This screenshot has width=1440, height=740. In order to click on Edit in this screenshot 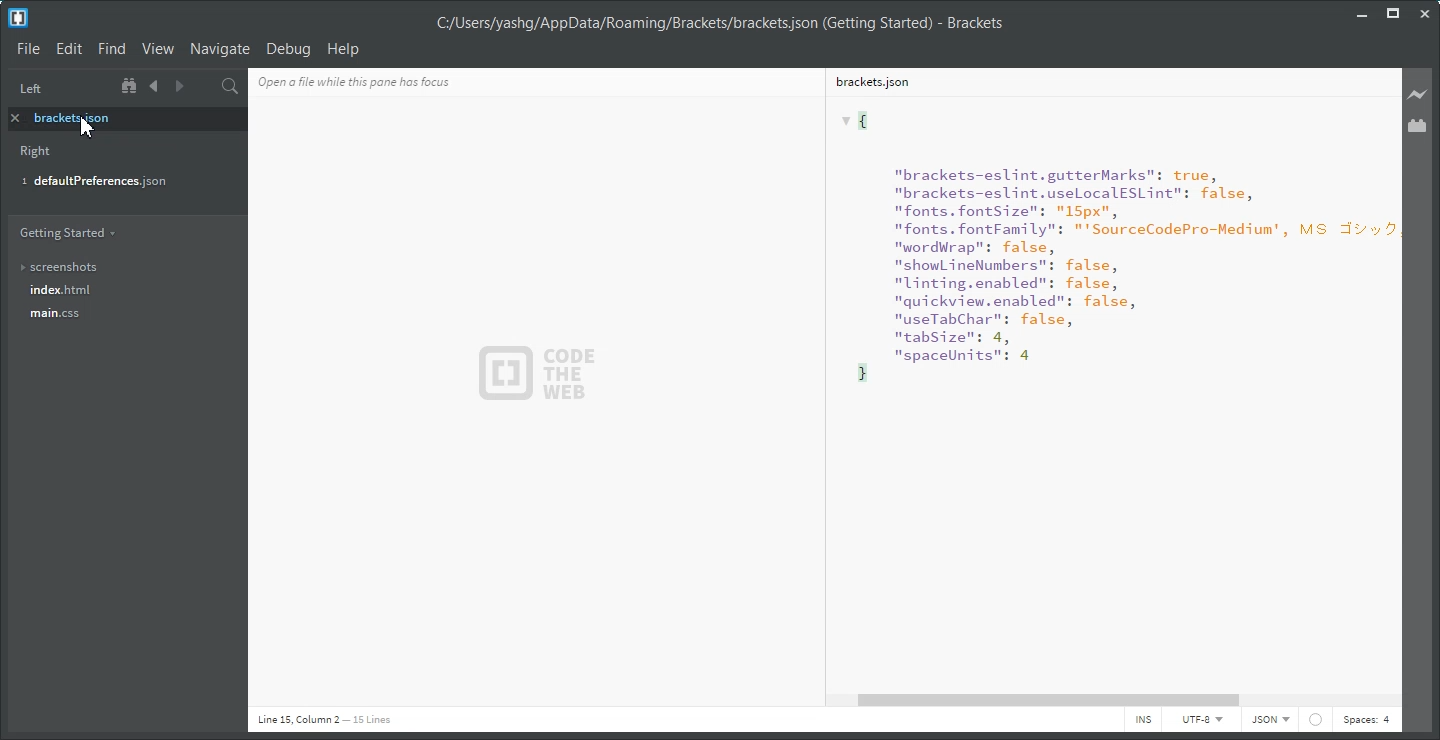, I will do `click(70, 49)`.